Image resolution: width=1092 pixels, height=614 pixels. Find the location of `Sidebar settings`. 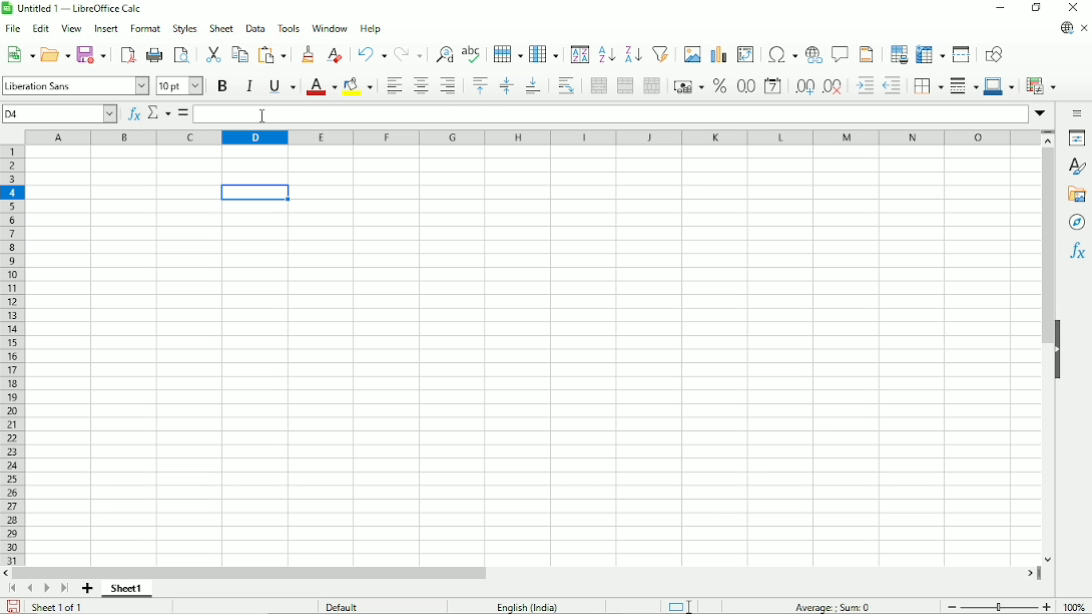

Sidebar settings is located at coordinates (1076, 115).